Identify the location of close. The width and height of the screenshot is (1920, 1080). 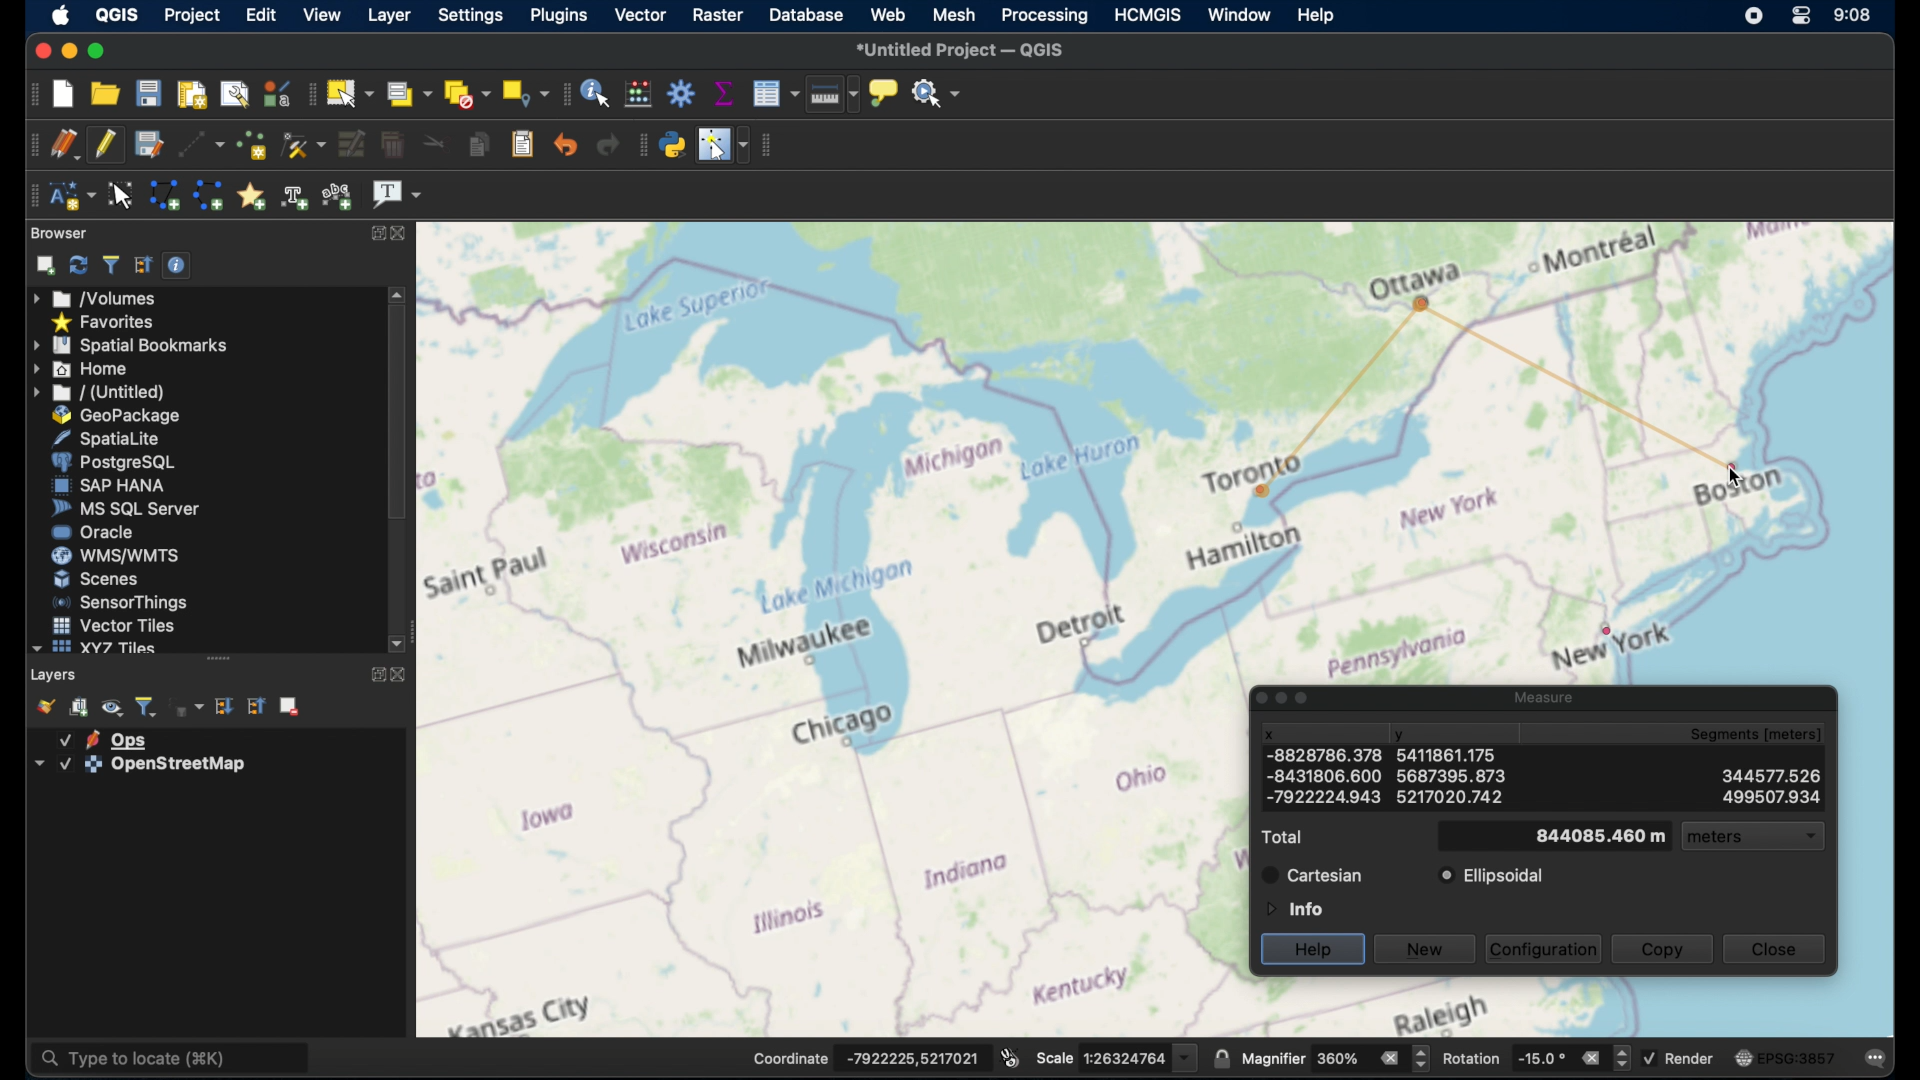
(41, 47).